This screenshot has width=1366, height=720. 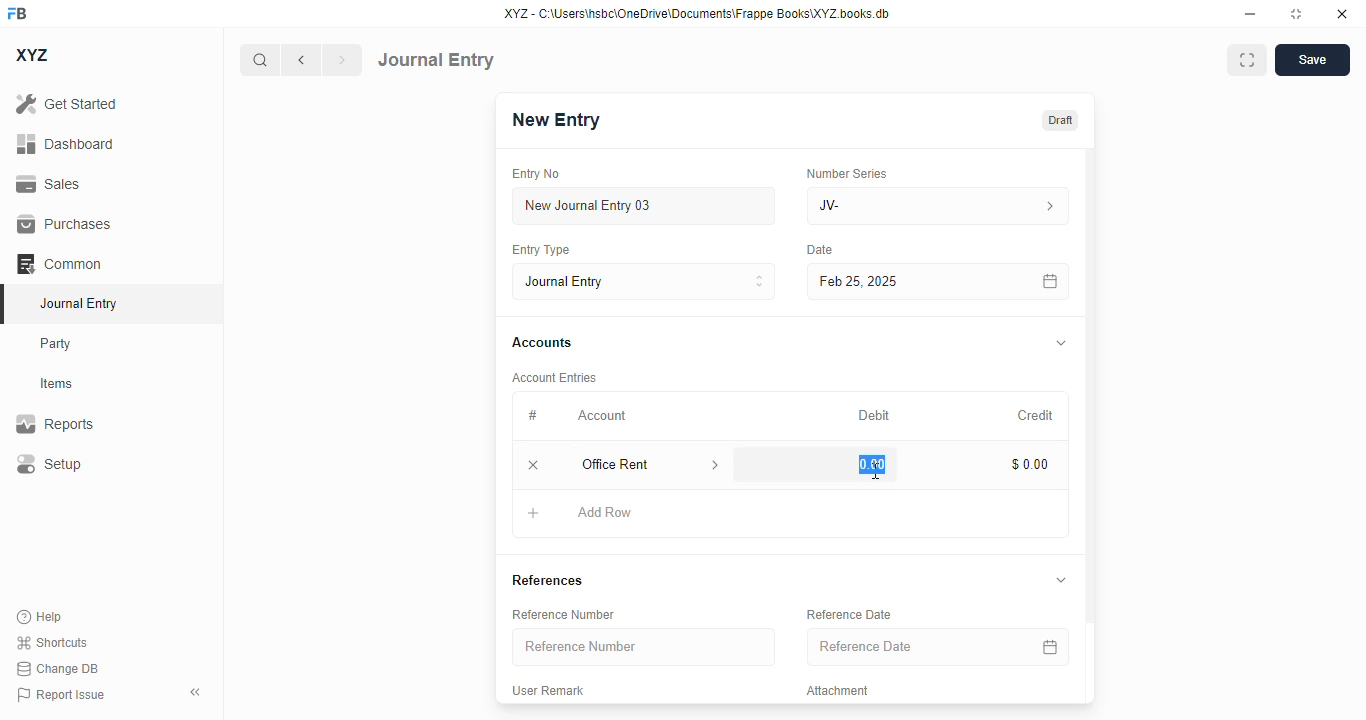 What do you see at coordinates (301, 60) in the screenshot?
I see `previous` at bounding box center [301, 60].